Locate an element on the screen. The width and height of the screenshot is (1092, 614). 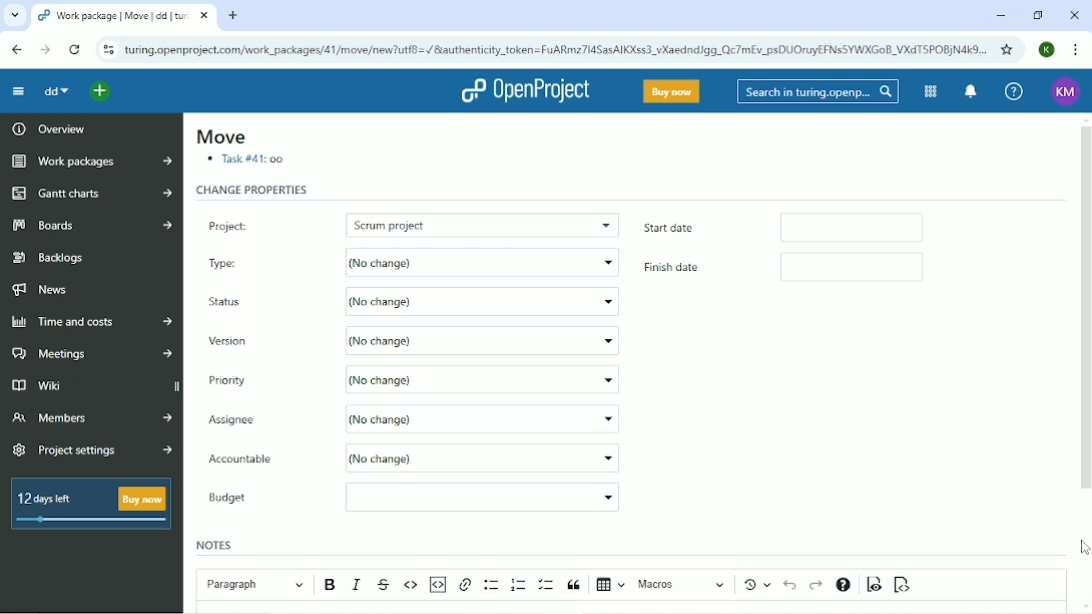
Back is located at coordinates (16, 49).